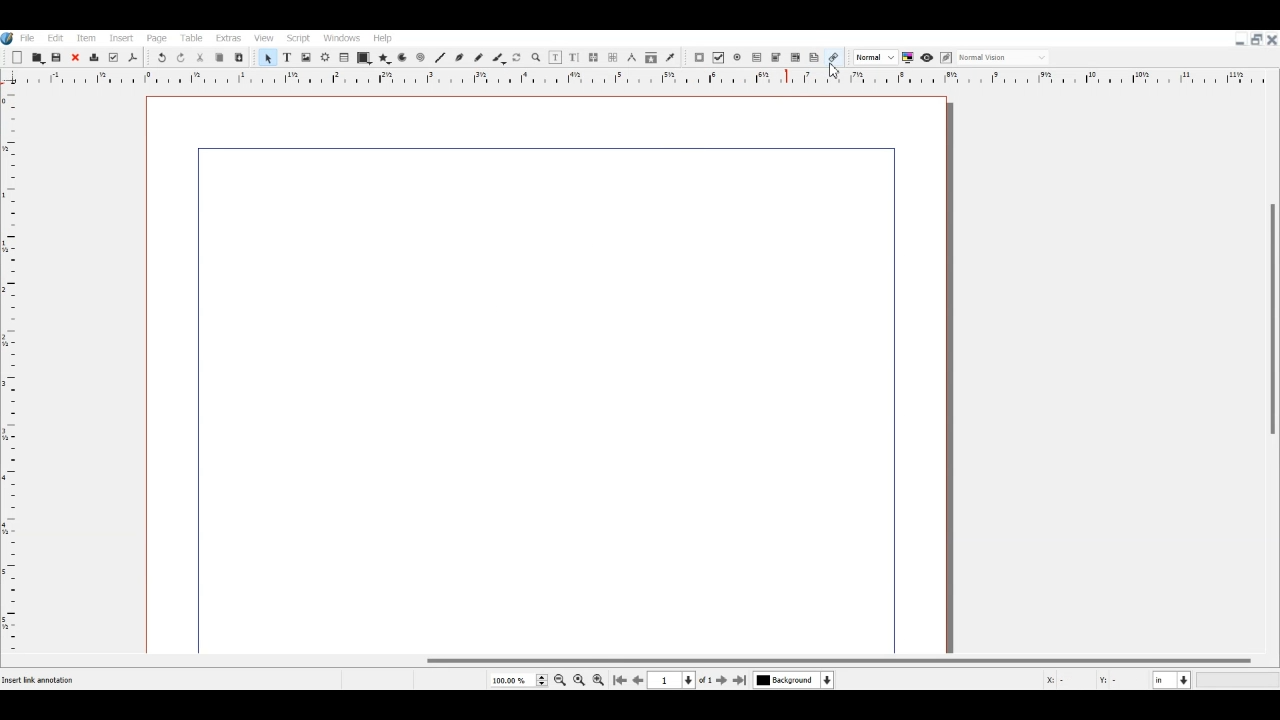 The image size is (1280, 720). What do you see at coordinates (478, 57) in the screenshot?
I see `Freehand line` at bounding box center [478, 57].